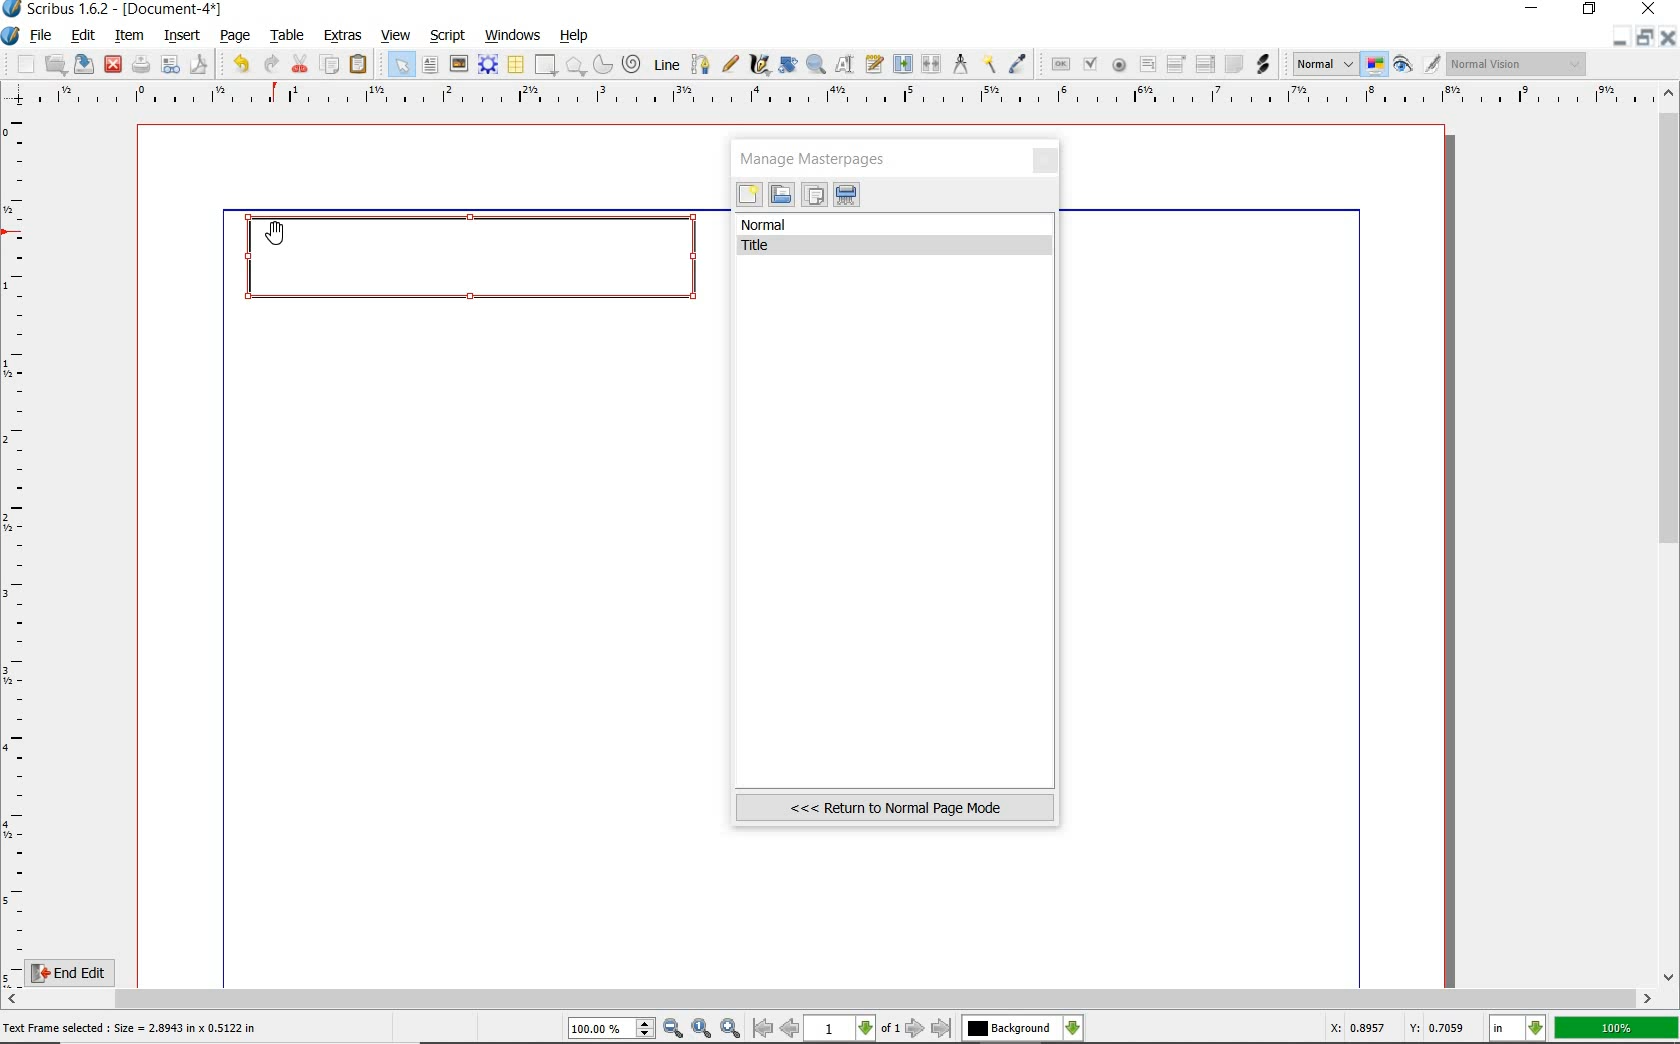  What do you see at coordinates (181, 35) in the screenshot?
I see `insert` at bounding box center [181, 35].